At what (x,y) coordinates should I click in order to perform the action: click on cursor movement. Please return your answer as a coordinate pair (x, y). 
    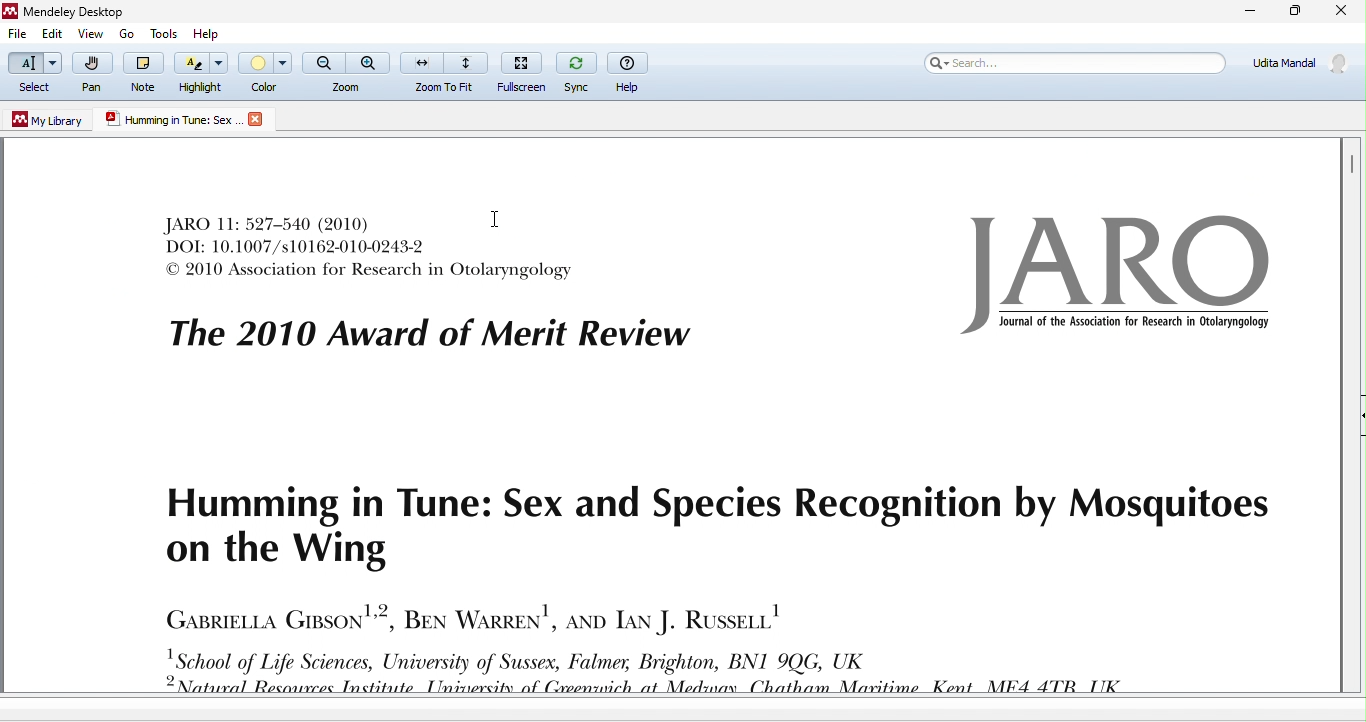
    Looking at the image, I should click on (502, 221).